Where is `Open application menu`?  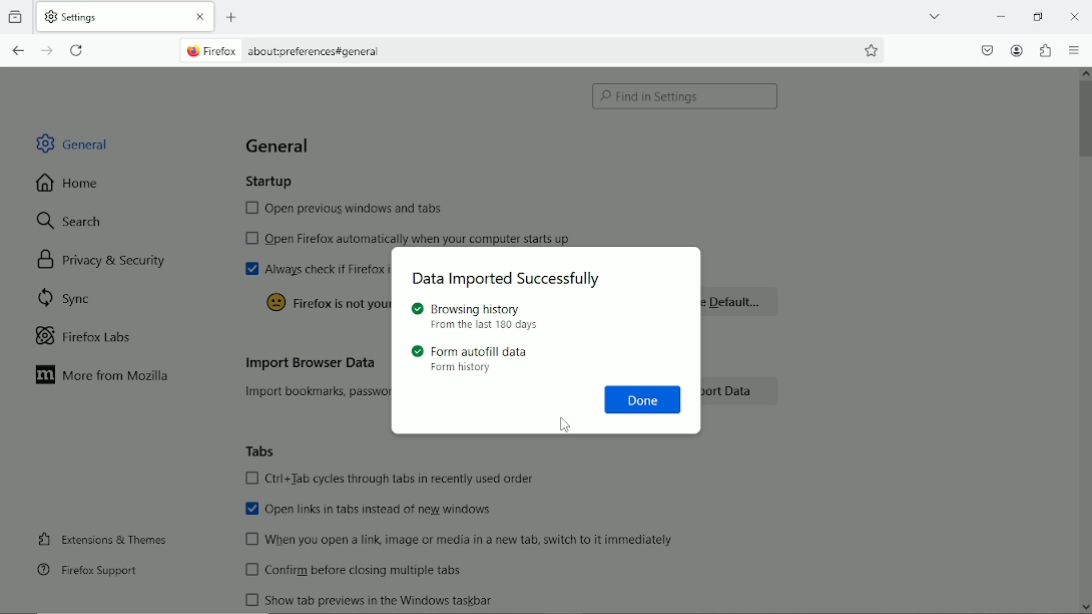
Open application menu is located at coordinates (1076, 50).